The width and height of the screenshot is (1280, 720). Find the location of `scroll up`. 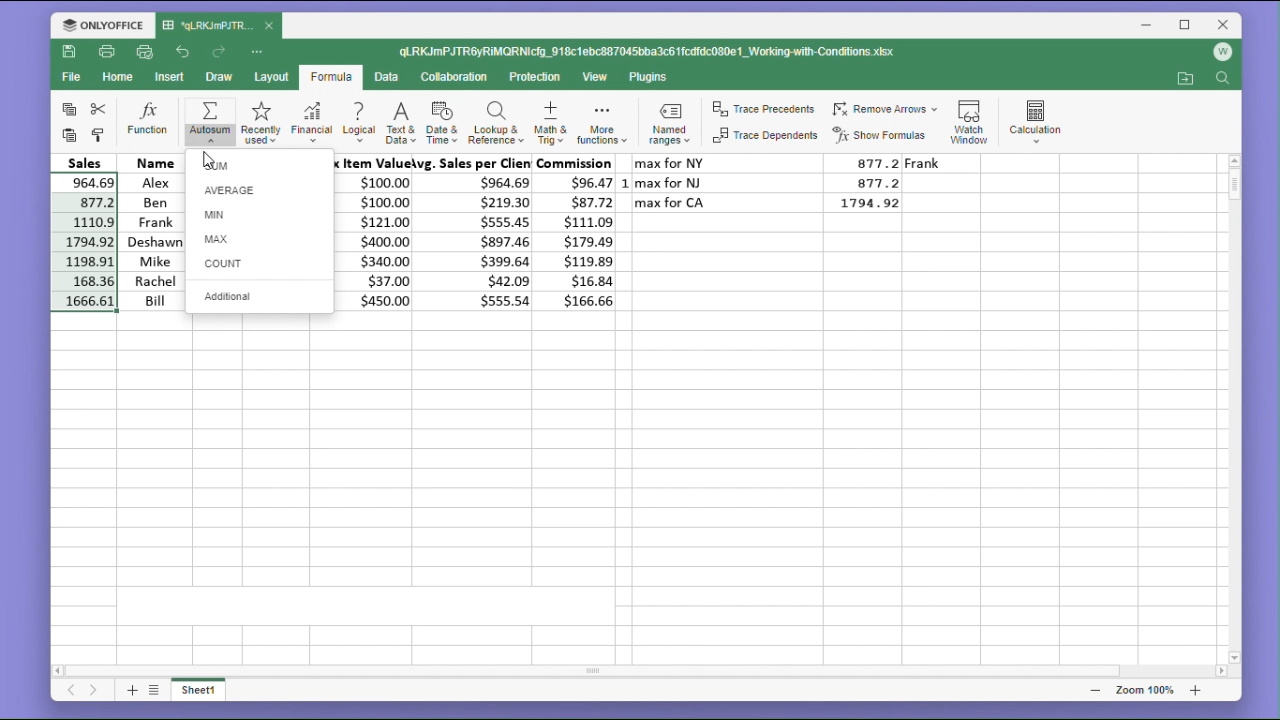

scroll up is located at coordinates (1234, 160).